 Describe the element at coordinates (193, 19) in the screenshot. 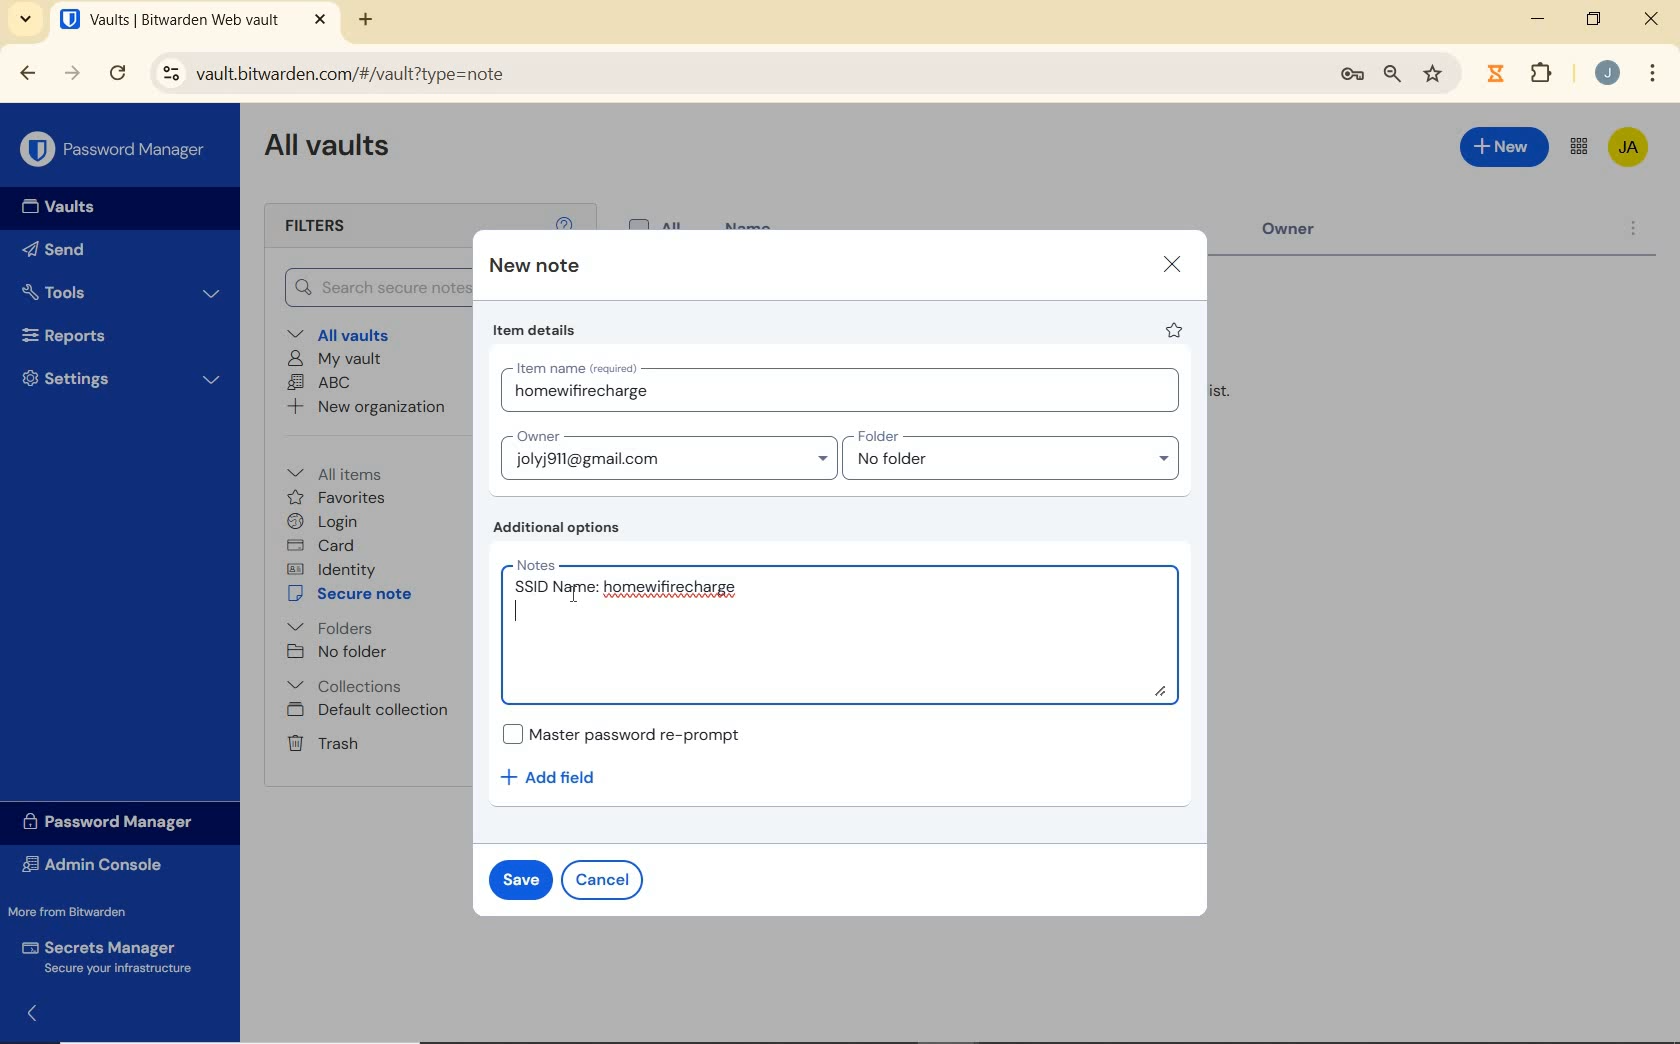

I see `open tab` at that location.